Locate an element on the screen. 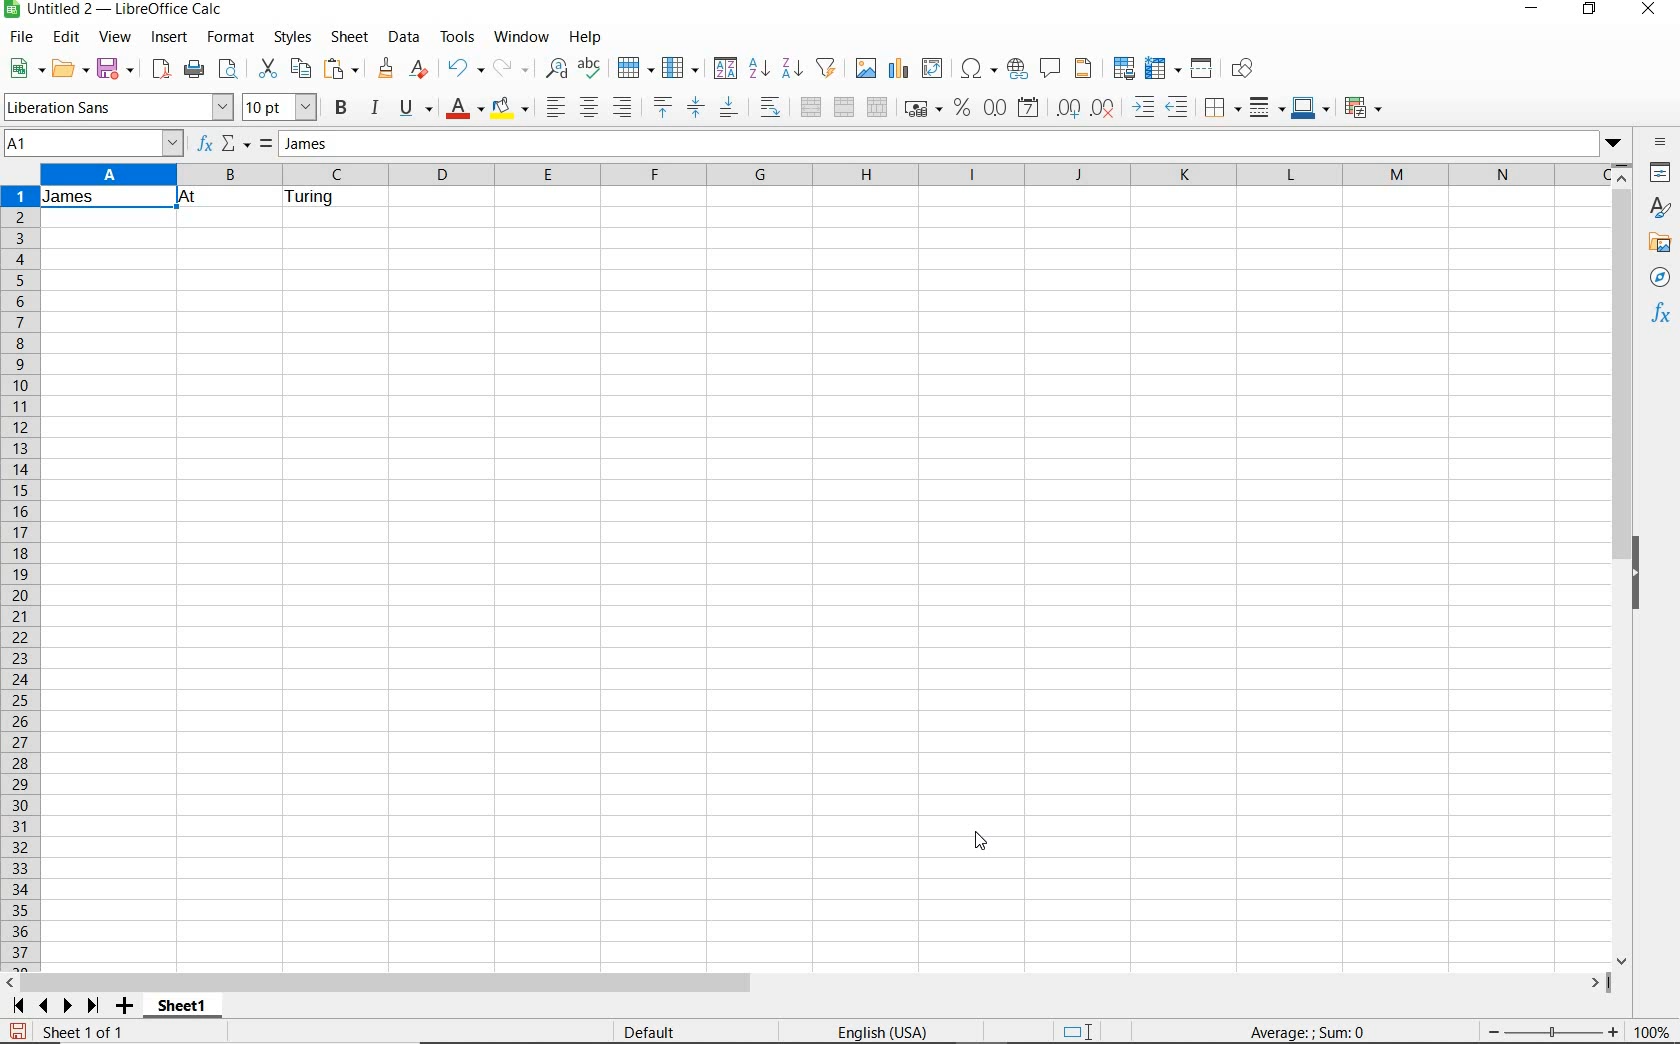  scrollbar is located at coordinates (809, 984).